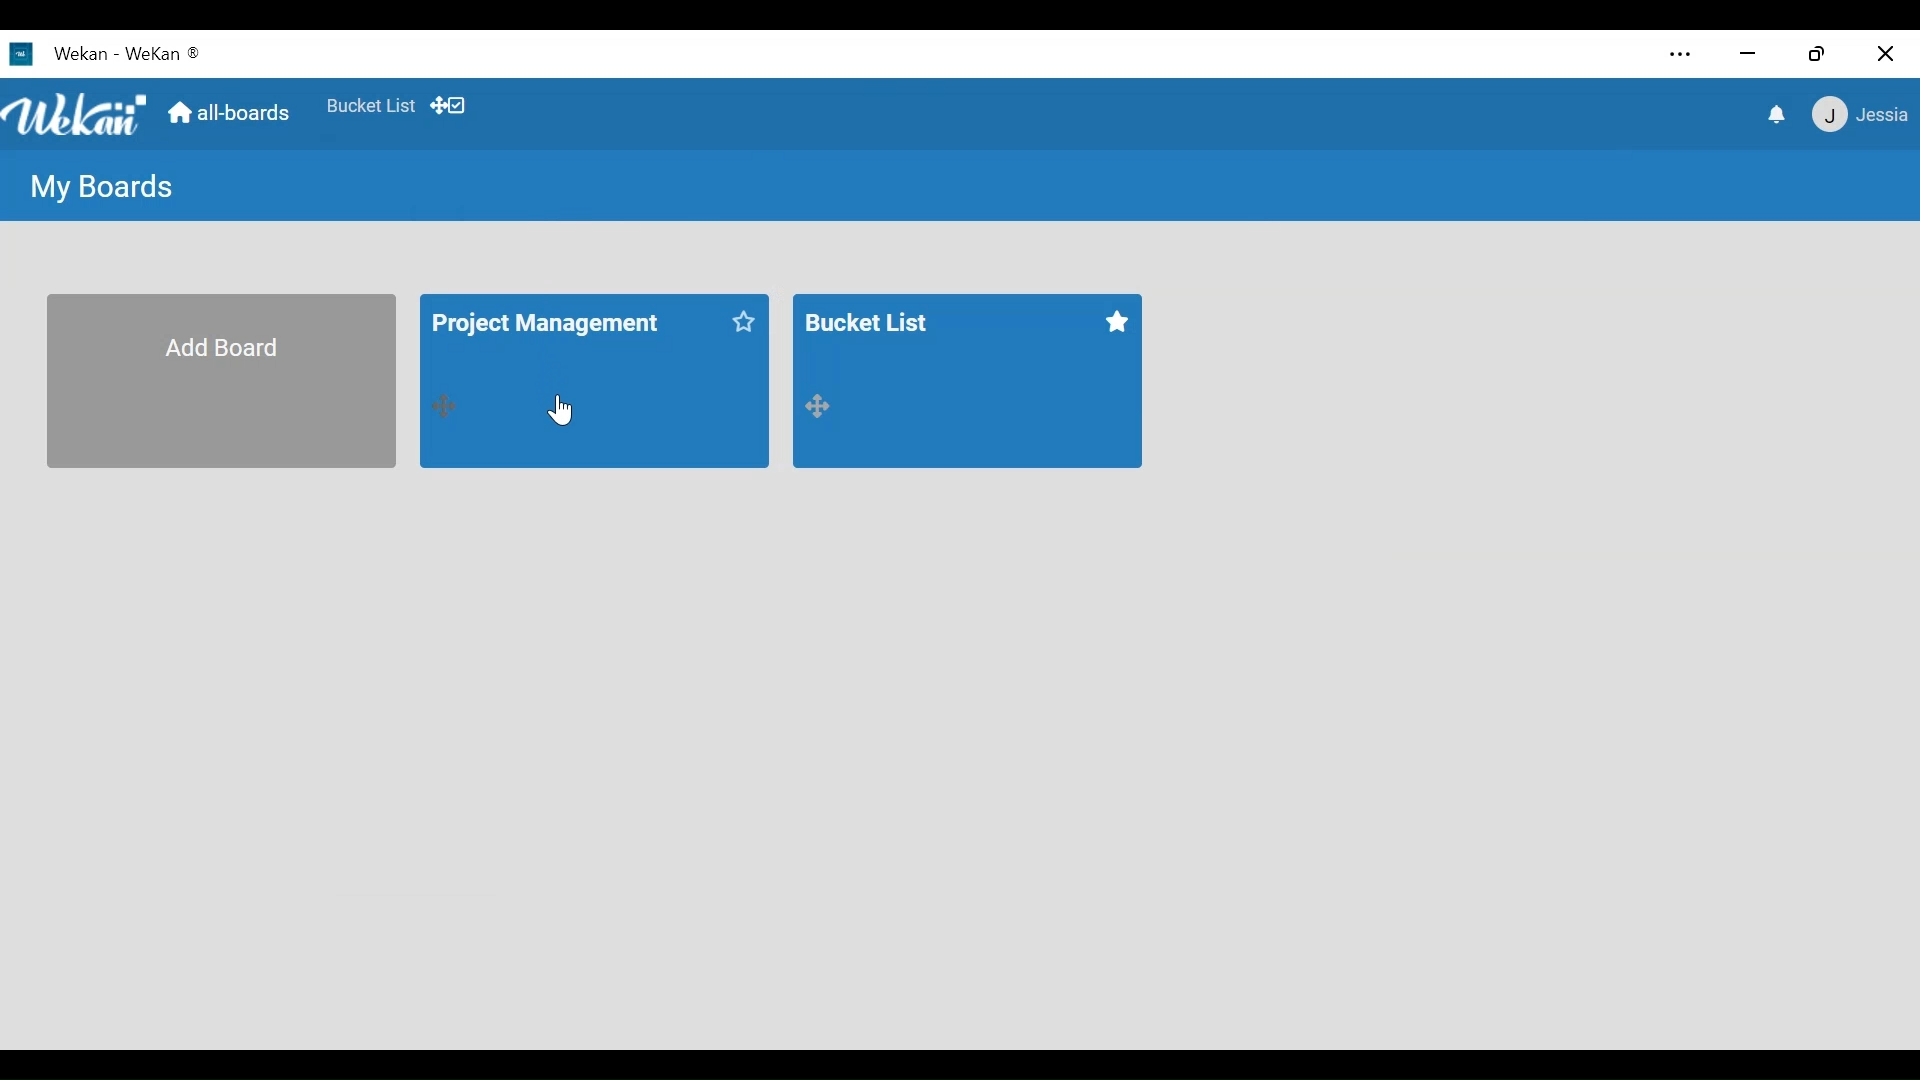 This screenshot has width=1920, height=1080. I want to click on board title, so click(883, 326).